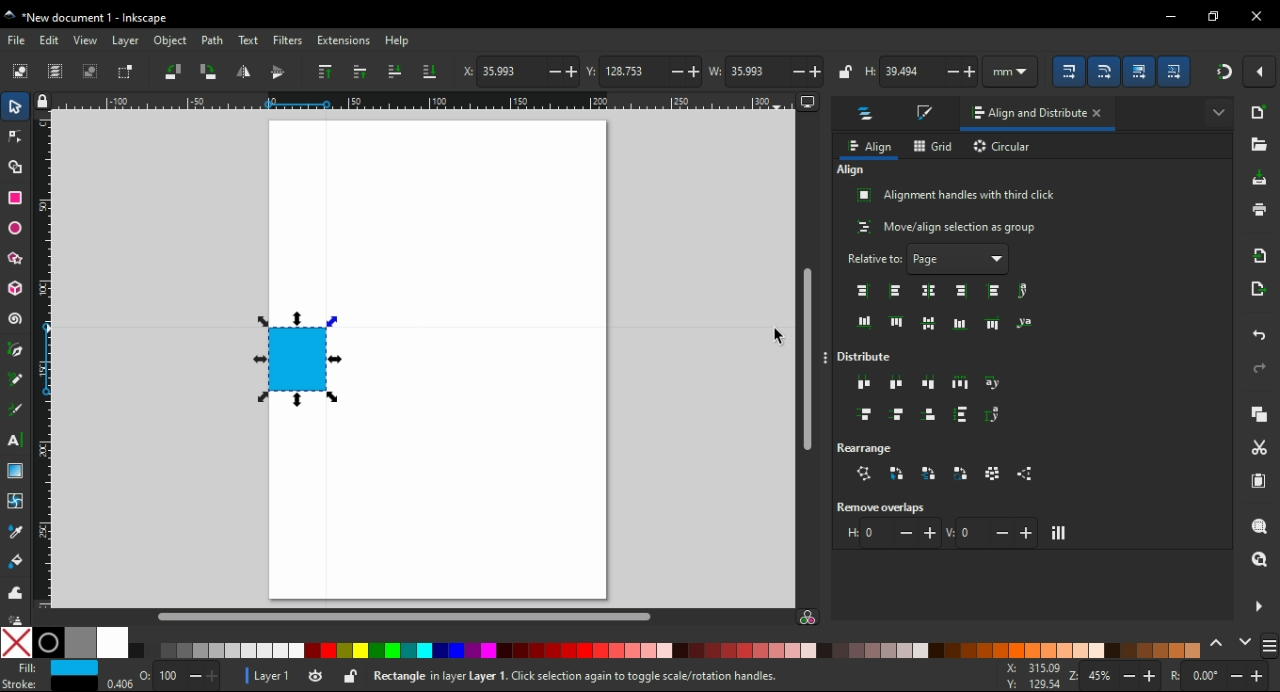  I want to click on move/align selection as a group, so click(944, 226).